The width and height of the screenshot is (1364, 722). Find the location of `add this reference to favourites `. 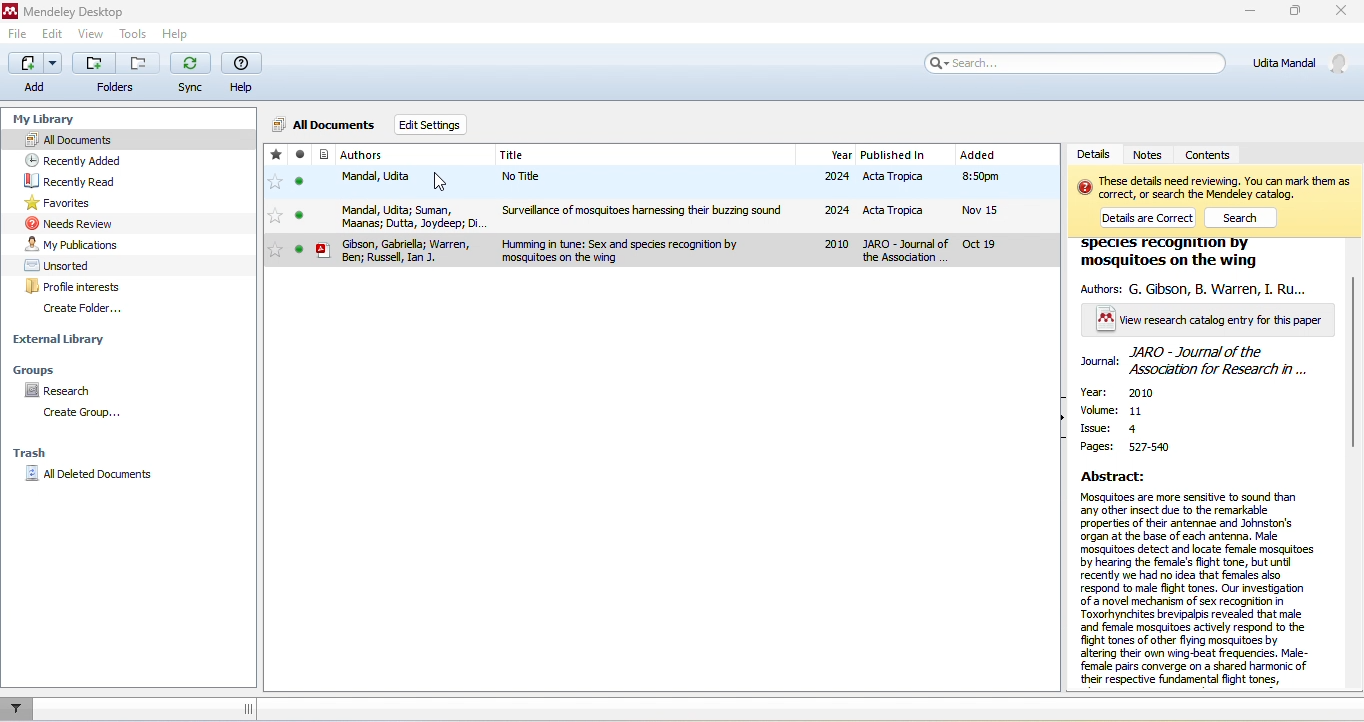

add this reference to favourites  is located at coordinates (276, 156).